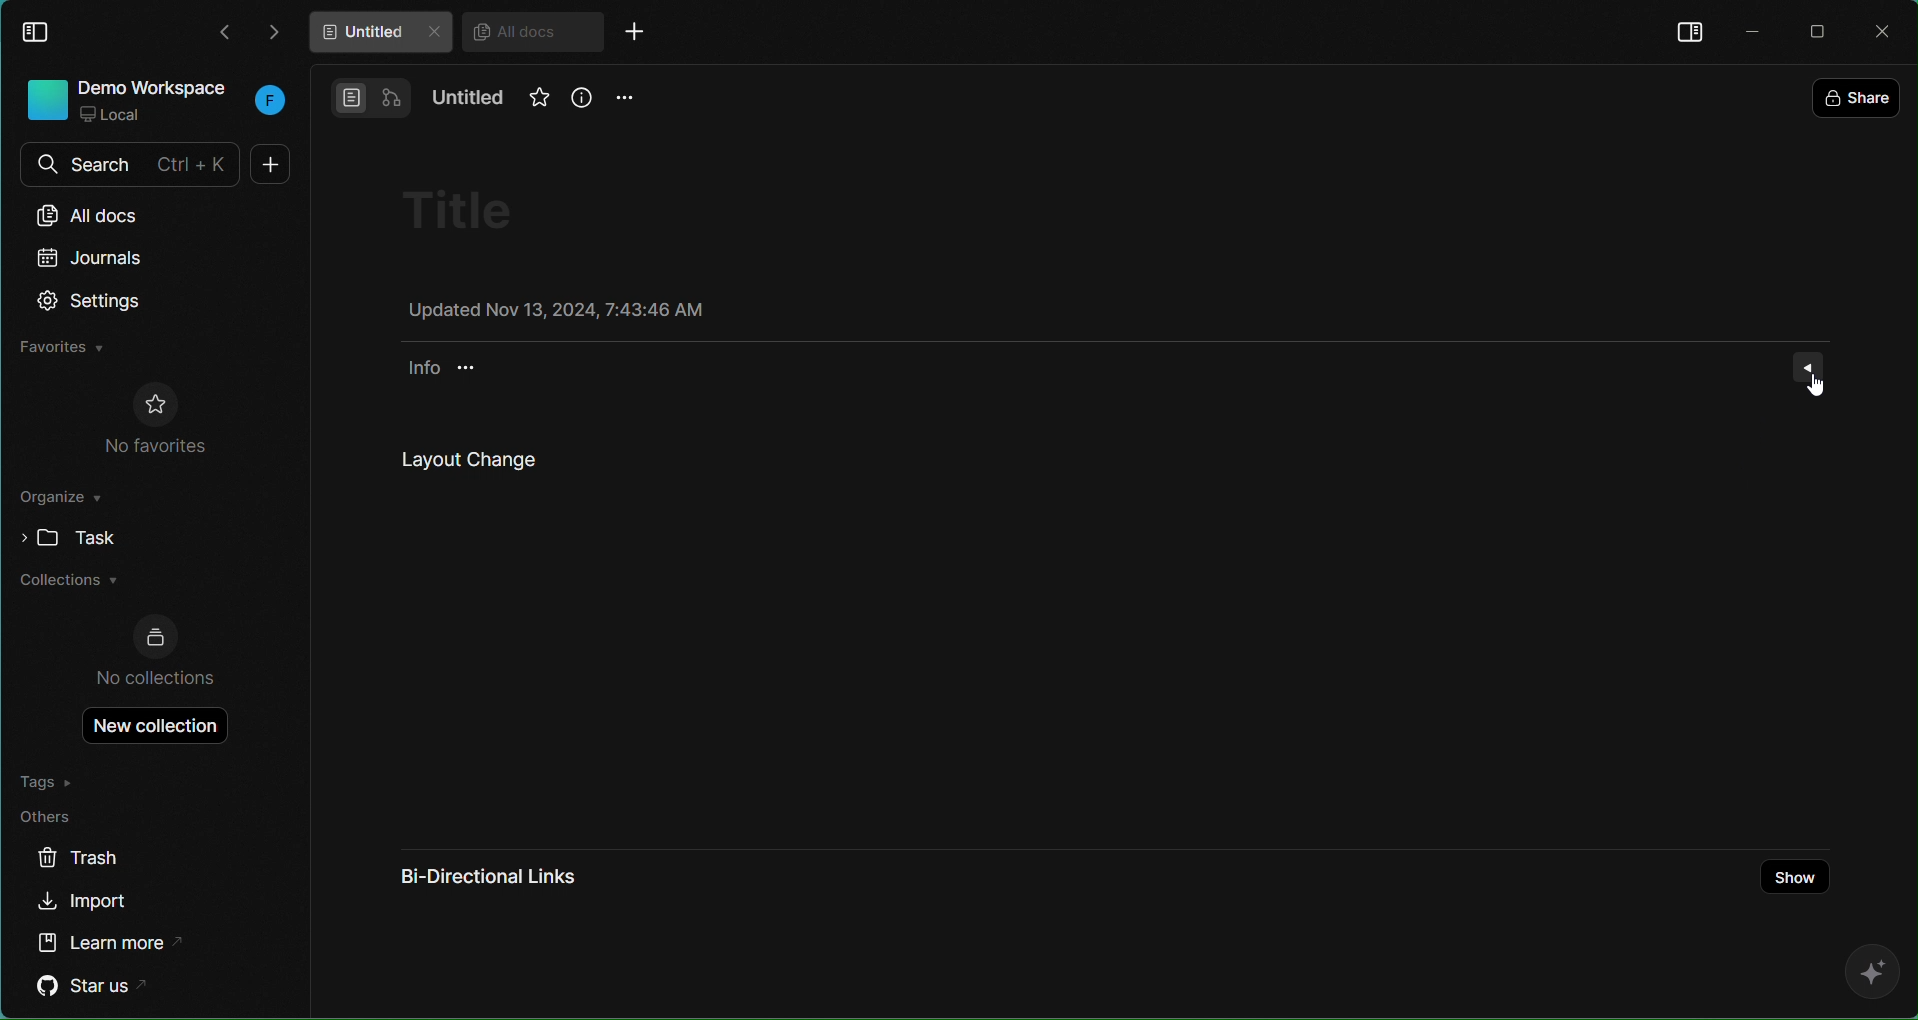 This screenshot has height=1020, width=1918. I want to click on new collection , so click(146, 726).